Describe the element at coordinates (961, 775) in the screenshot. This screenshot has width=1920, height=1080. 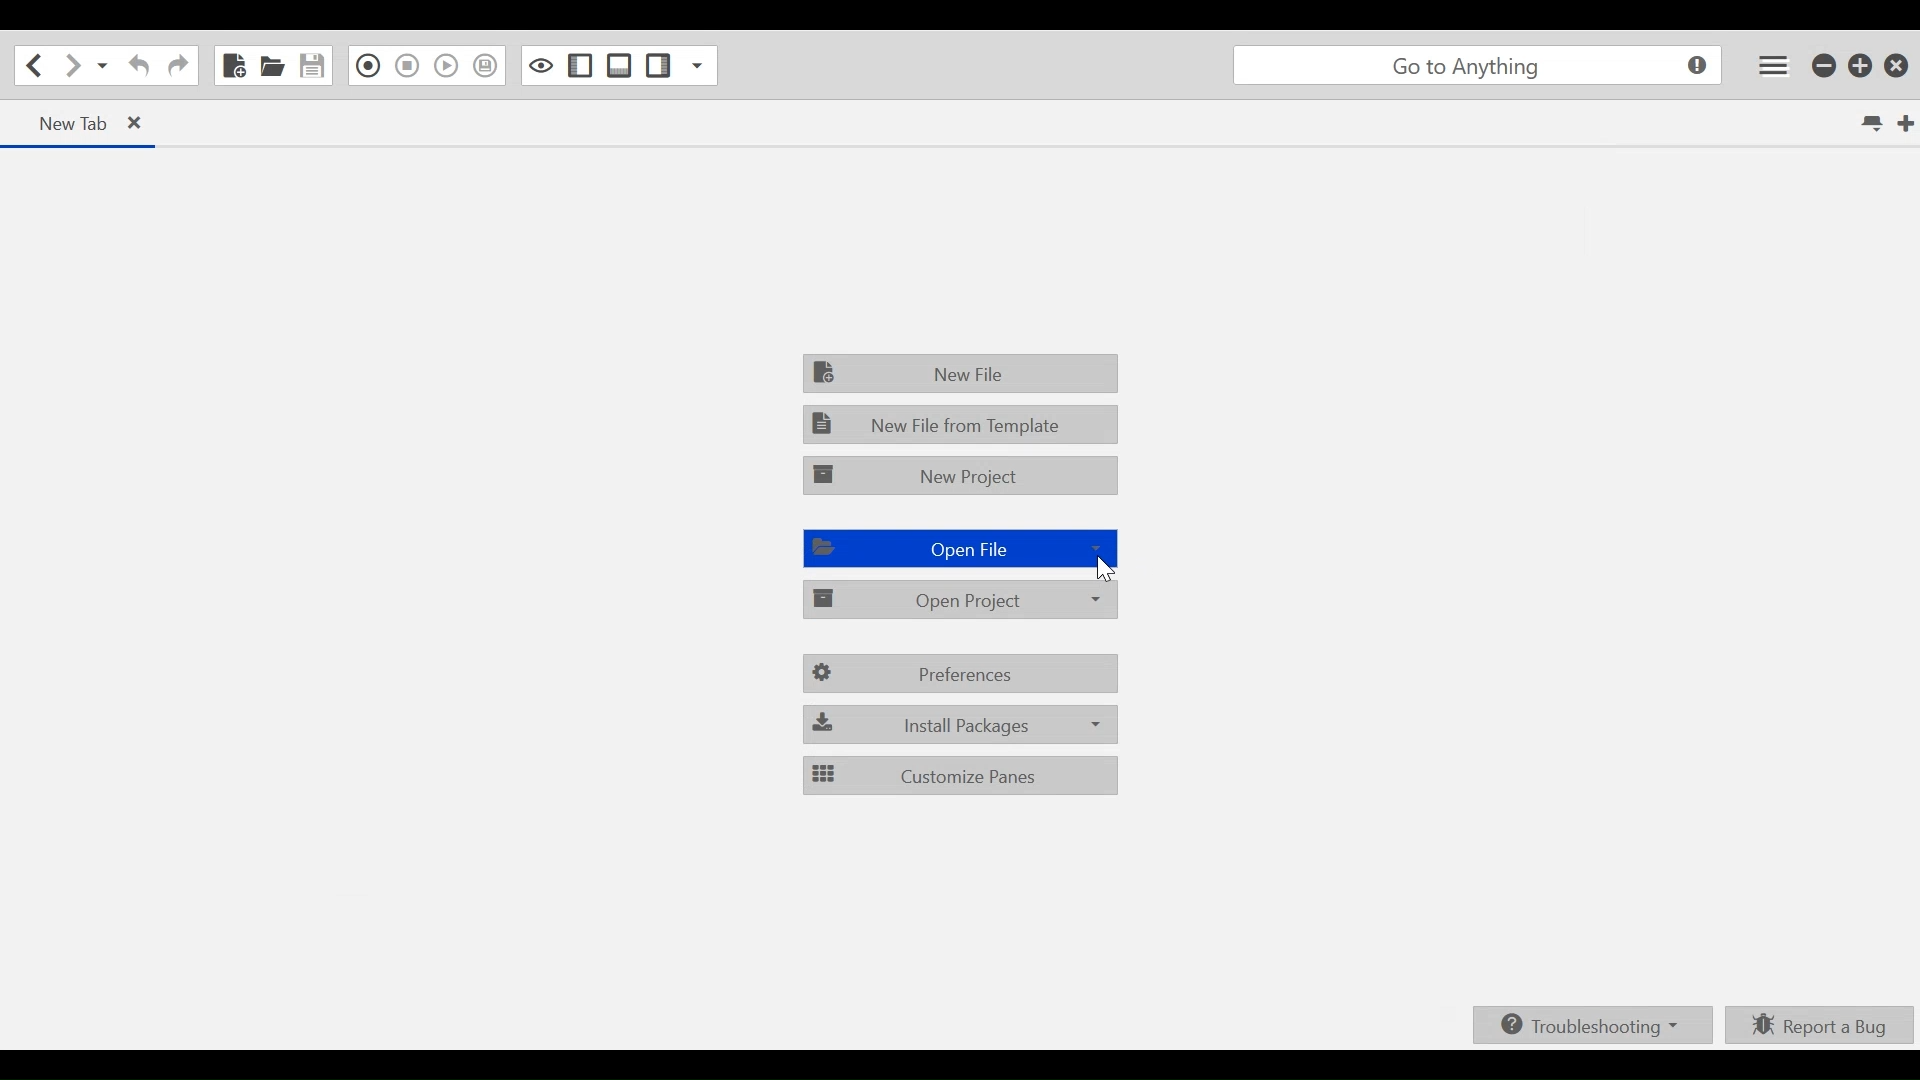
I see `Customize panes` at that location.